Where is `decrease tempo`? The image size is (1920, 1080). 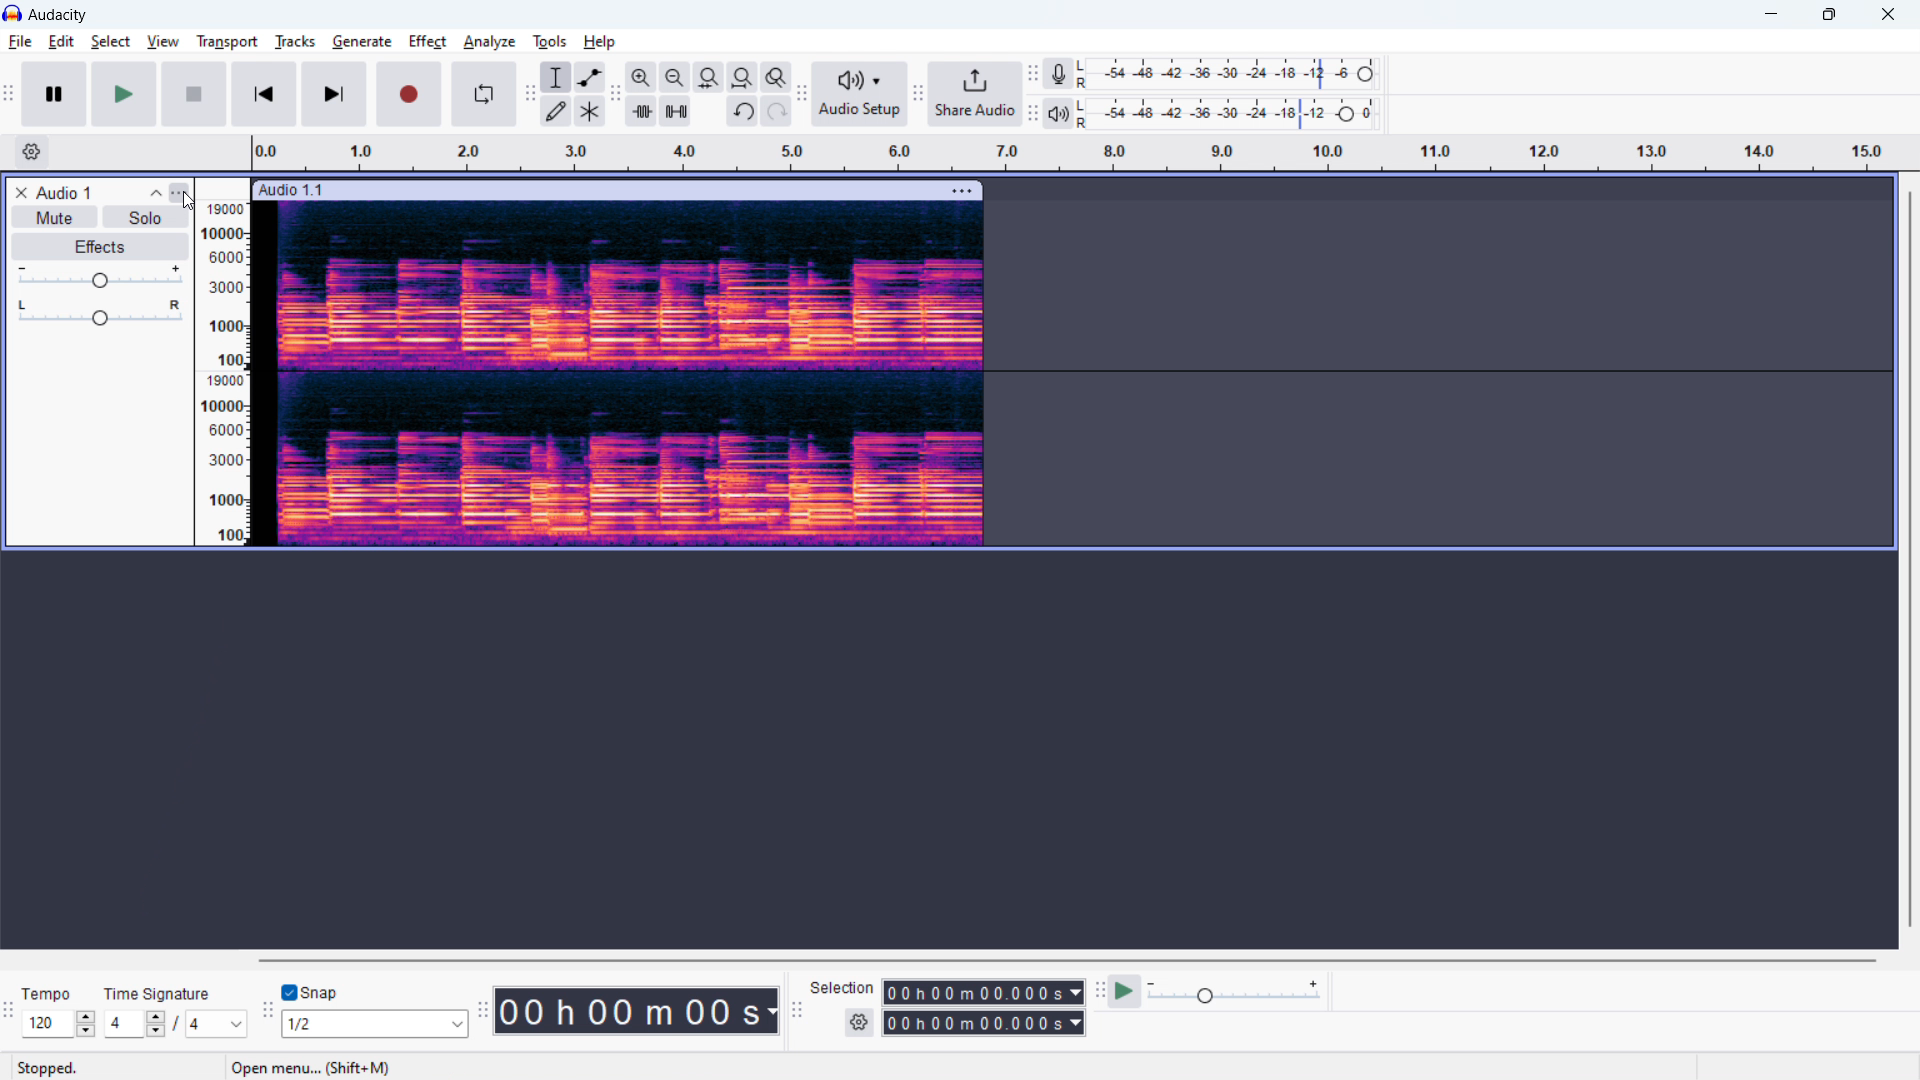 decrease tempo is located at coordinates (86, 1032).